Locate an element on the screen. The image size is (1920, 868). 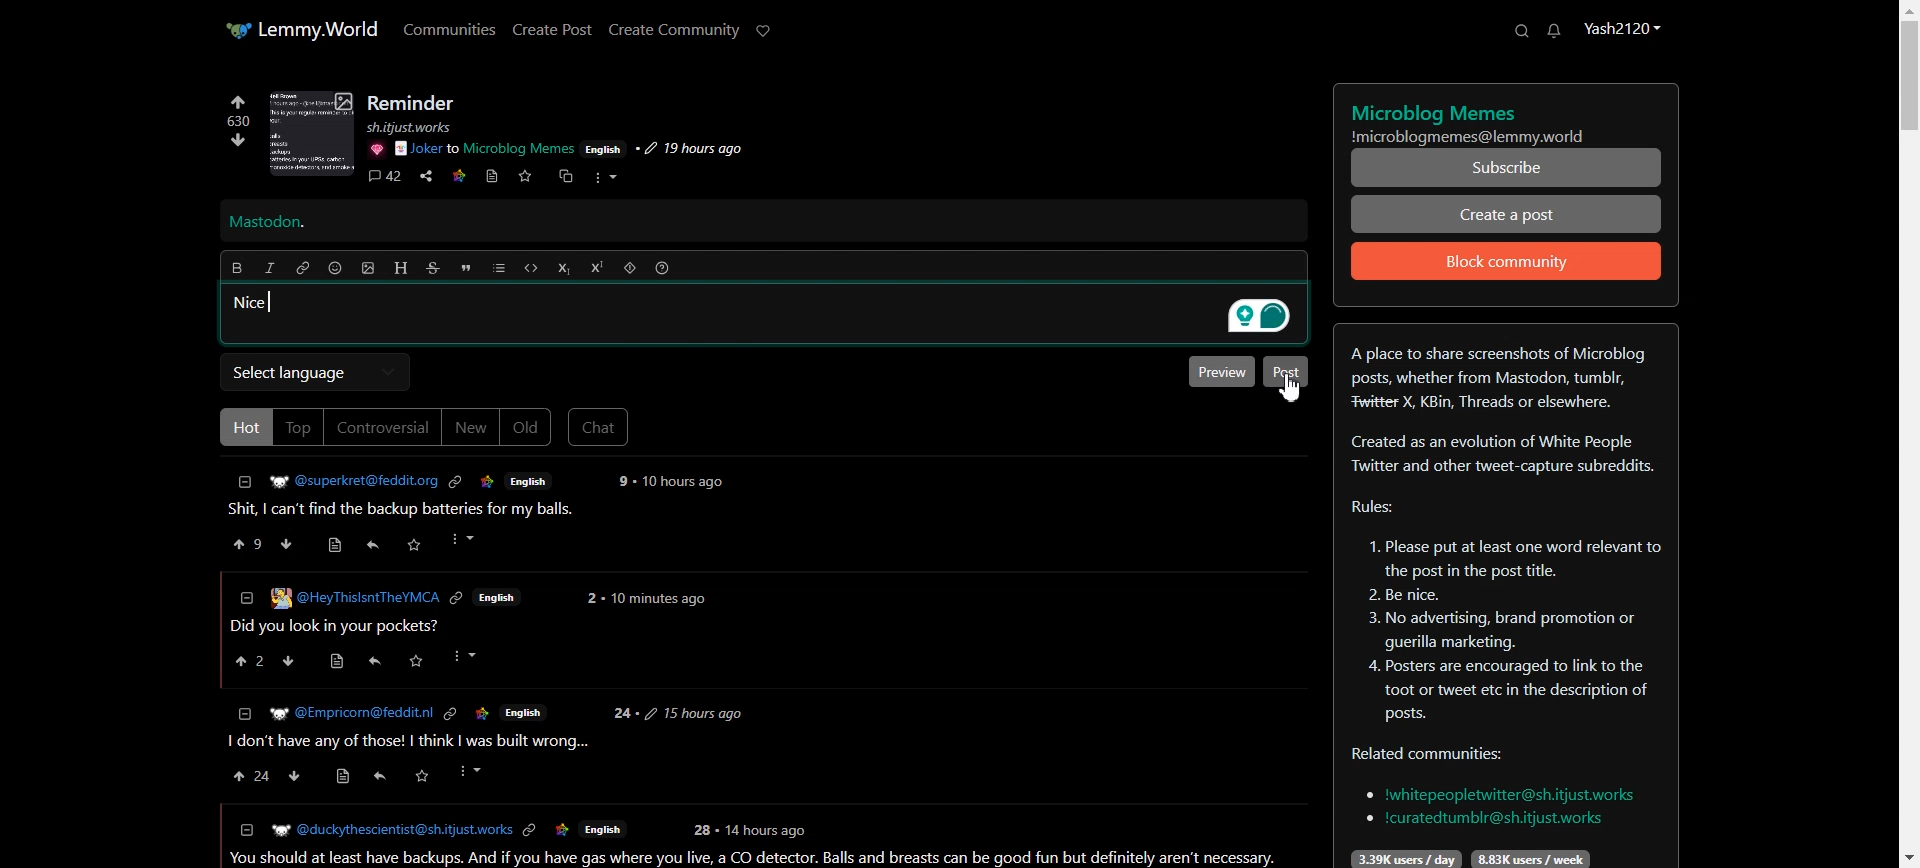
Link is located at coordinates (455, 482).